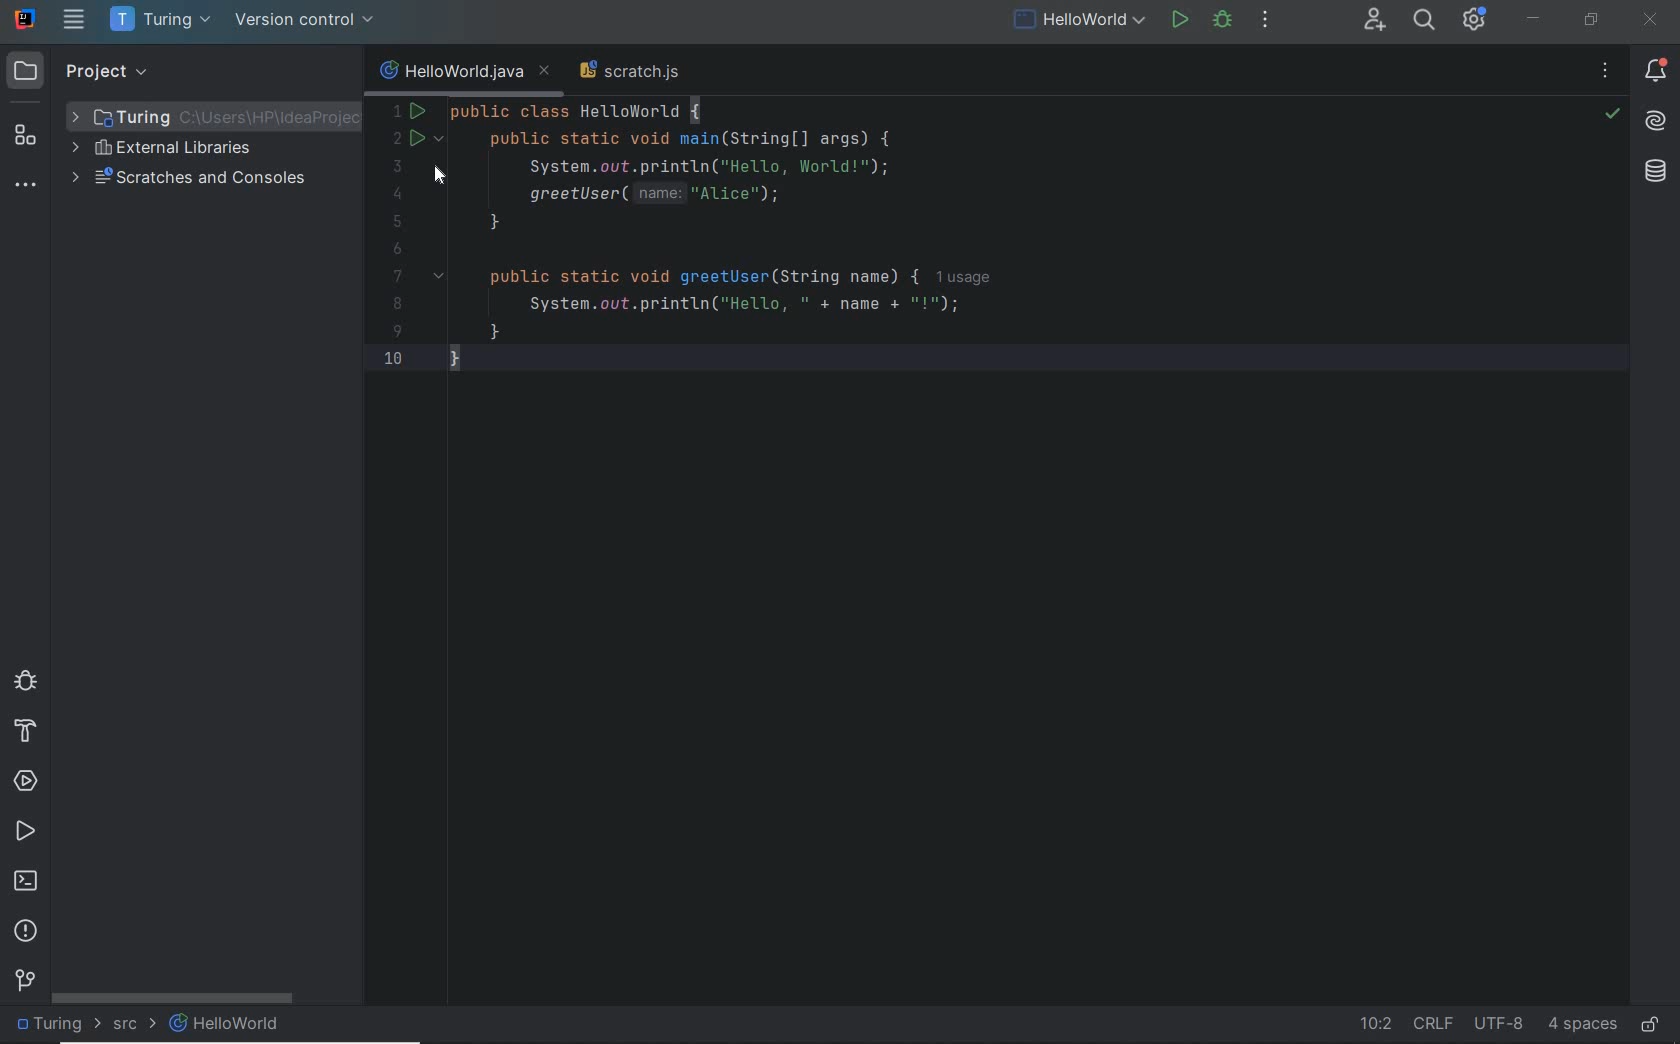 The height and width of the screenshot is (1044, 1680). Describe the element at coordinates (1648, 1026) in the screenshot. I see `make file ready only` at that location.